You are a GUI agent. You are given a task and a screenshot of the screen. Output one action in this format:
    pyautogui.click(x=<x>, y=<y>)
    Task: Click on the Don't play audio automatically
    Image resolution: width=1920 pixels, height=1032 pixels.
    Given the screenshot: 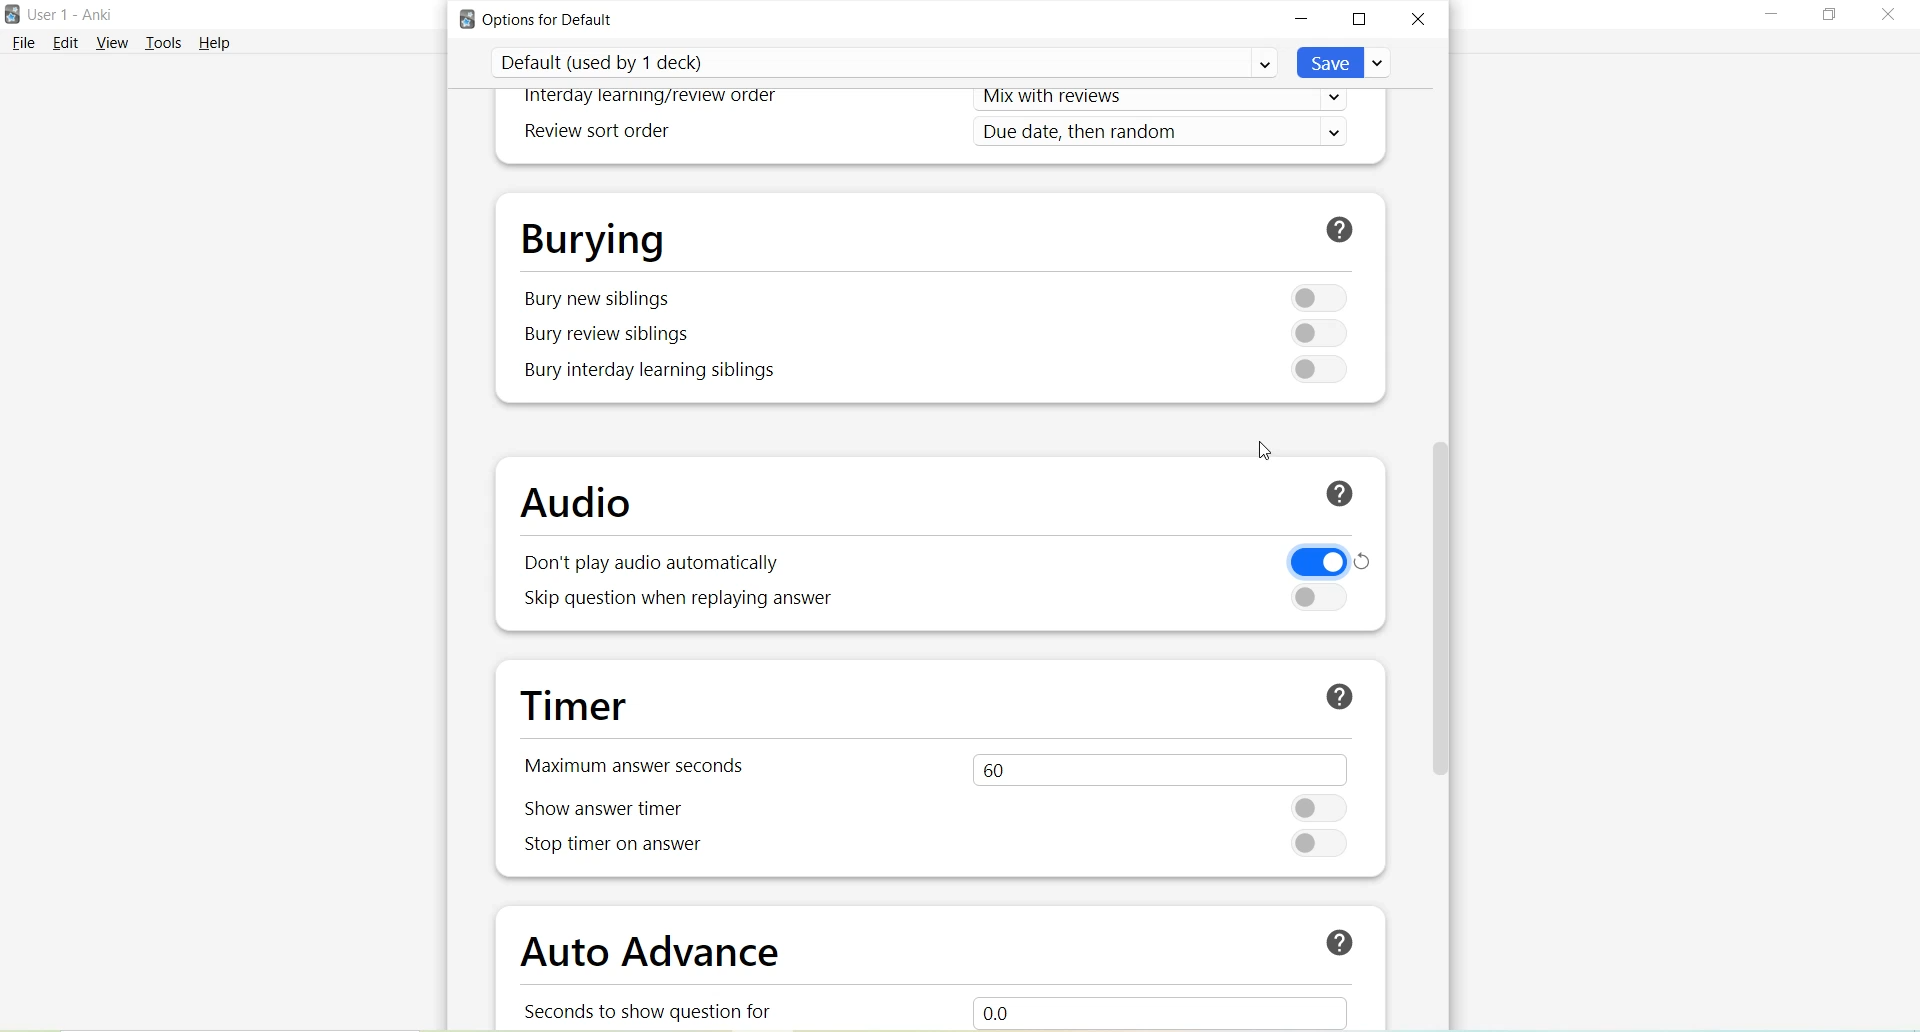 What is the action you would take?
    pyautogui.click(x=646, y=565)
    